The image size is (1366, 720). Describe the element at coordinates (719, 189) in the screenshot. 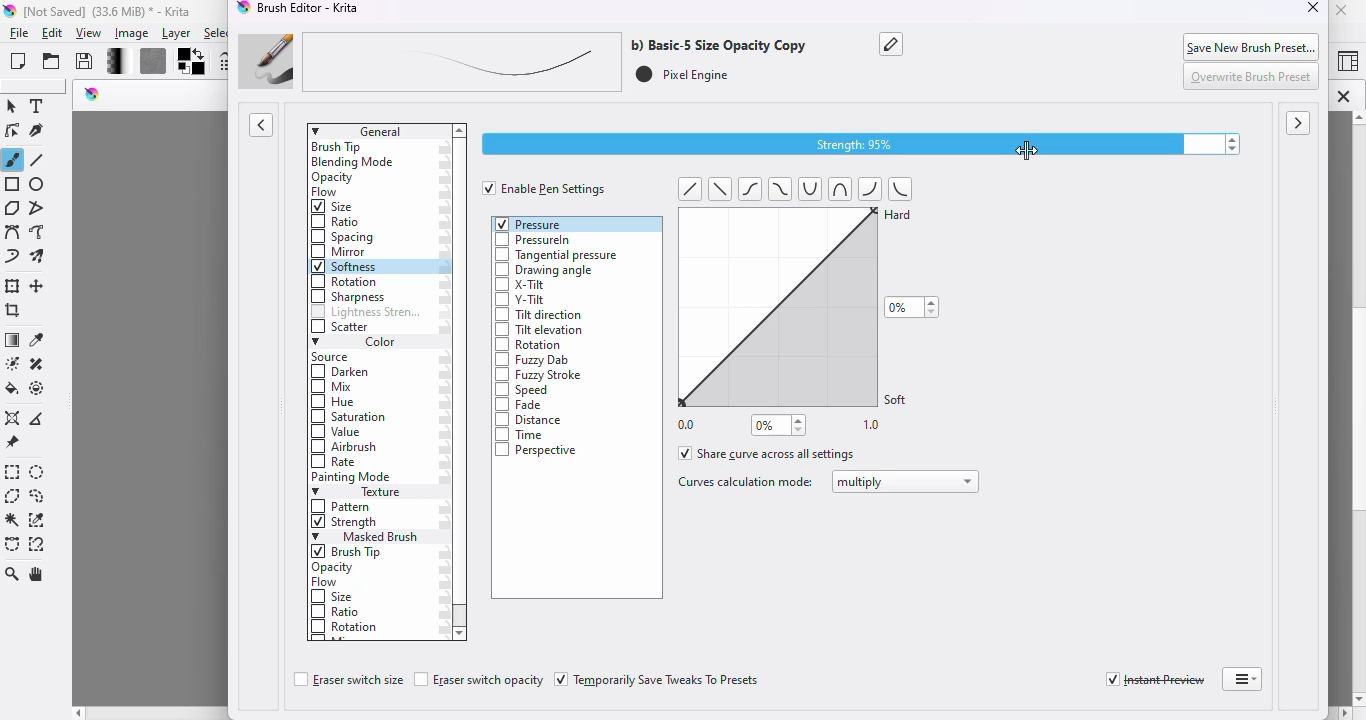

I see `diagonal` at that location.